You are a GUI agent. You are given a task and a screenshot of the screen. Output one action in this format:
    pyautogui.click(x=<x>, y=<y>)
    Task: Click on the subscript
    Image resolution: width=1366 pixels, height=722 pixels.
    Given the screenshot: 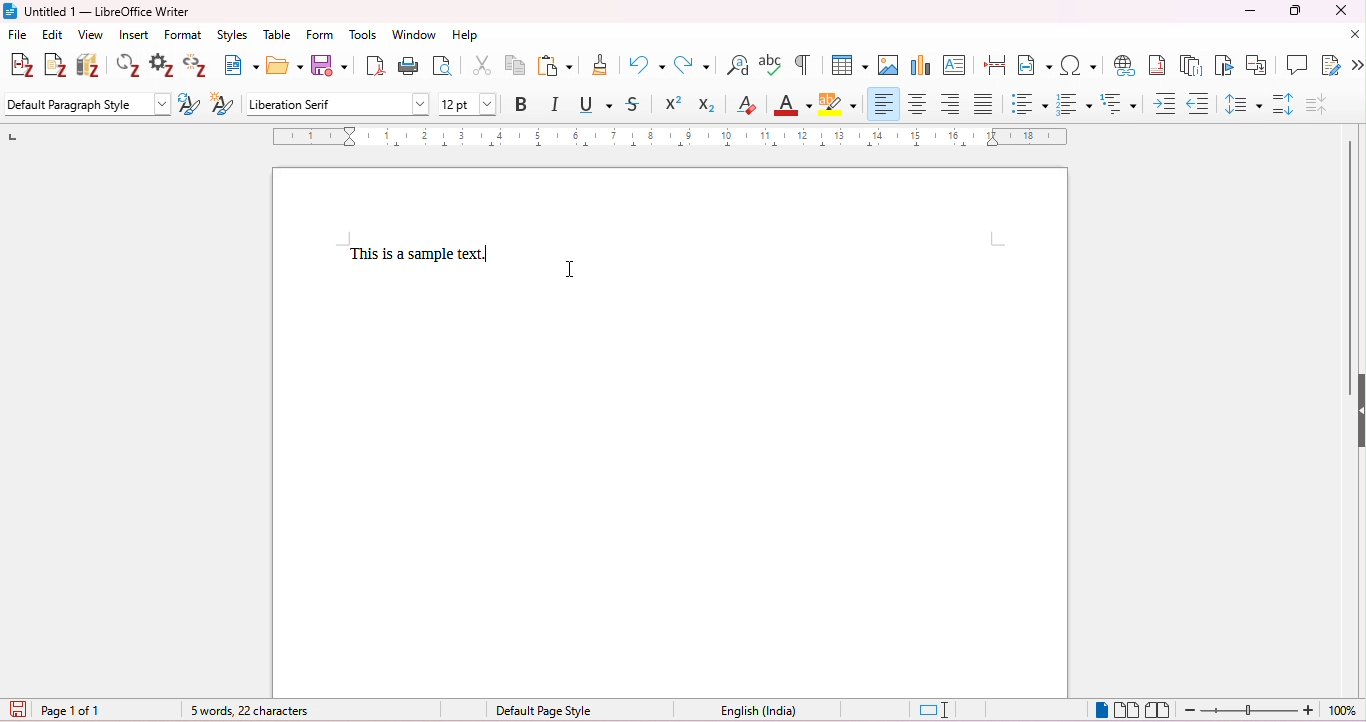 What is the action you would take?
    pyautogui.click(x=707, y=105)
    